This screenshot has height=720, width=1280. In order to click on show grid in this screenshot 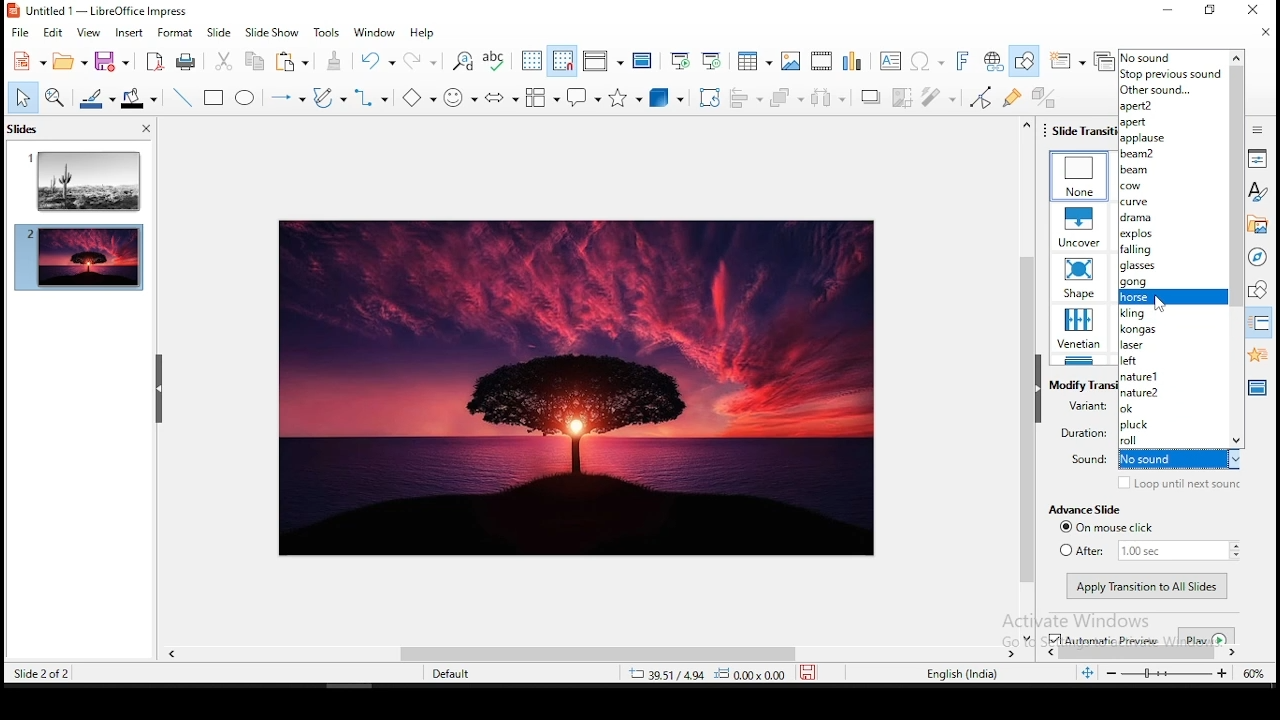, I will do `click(533, 61)`.